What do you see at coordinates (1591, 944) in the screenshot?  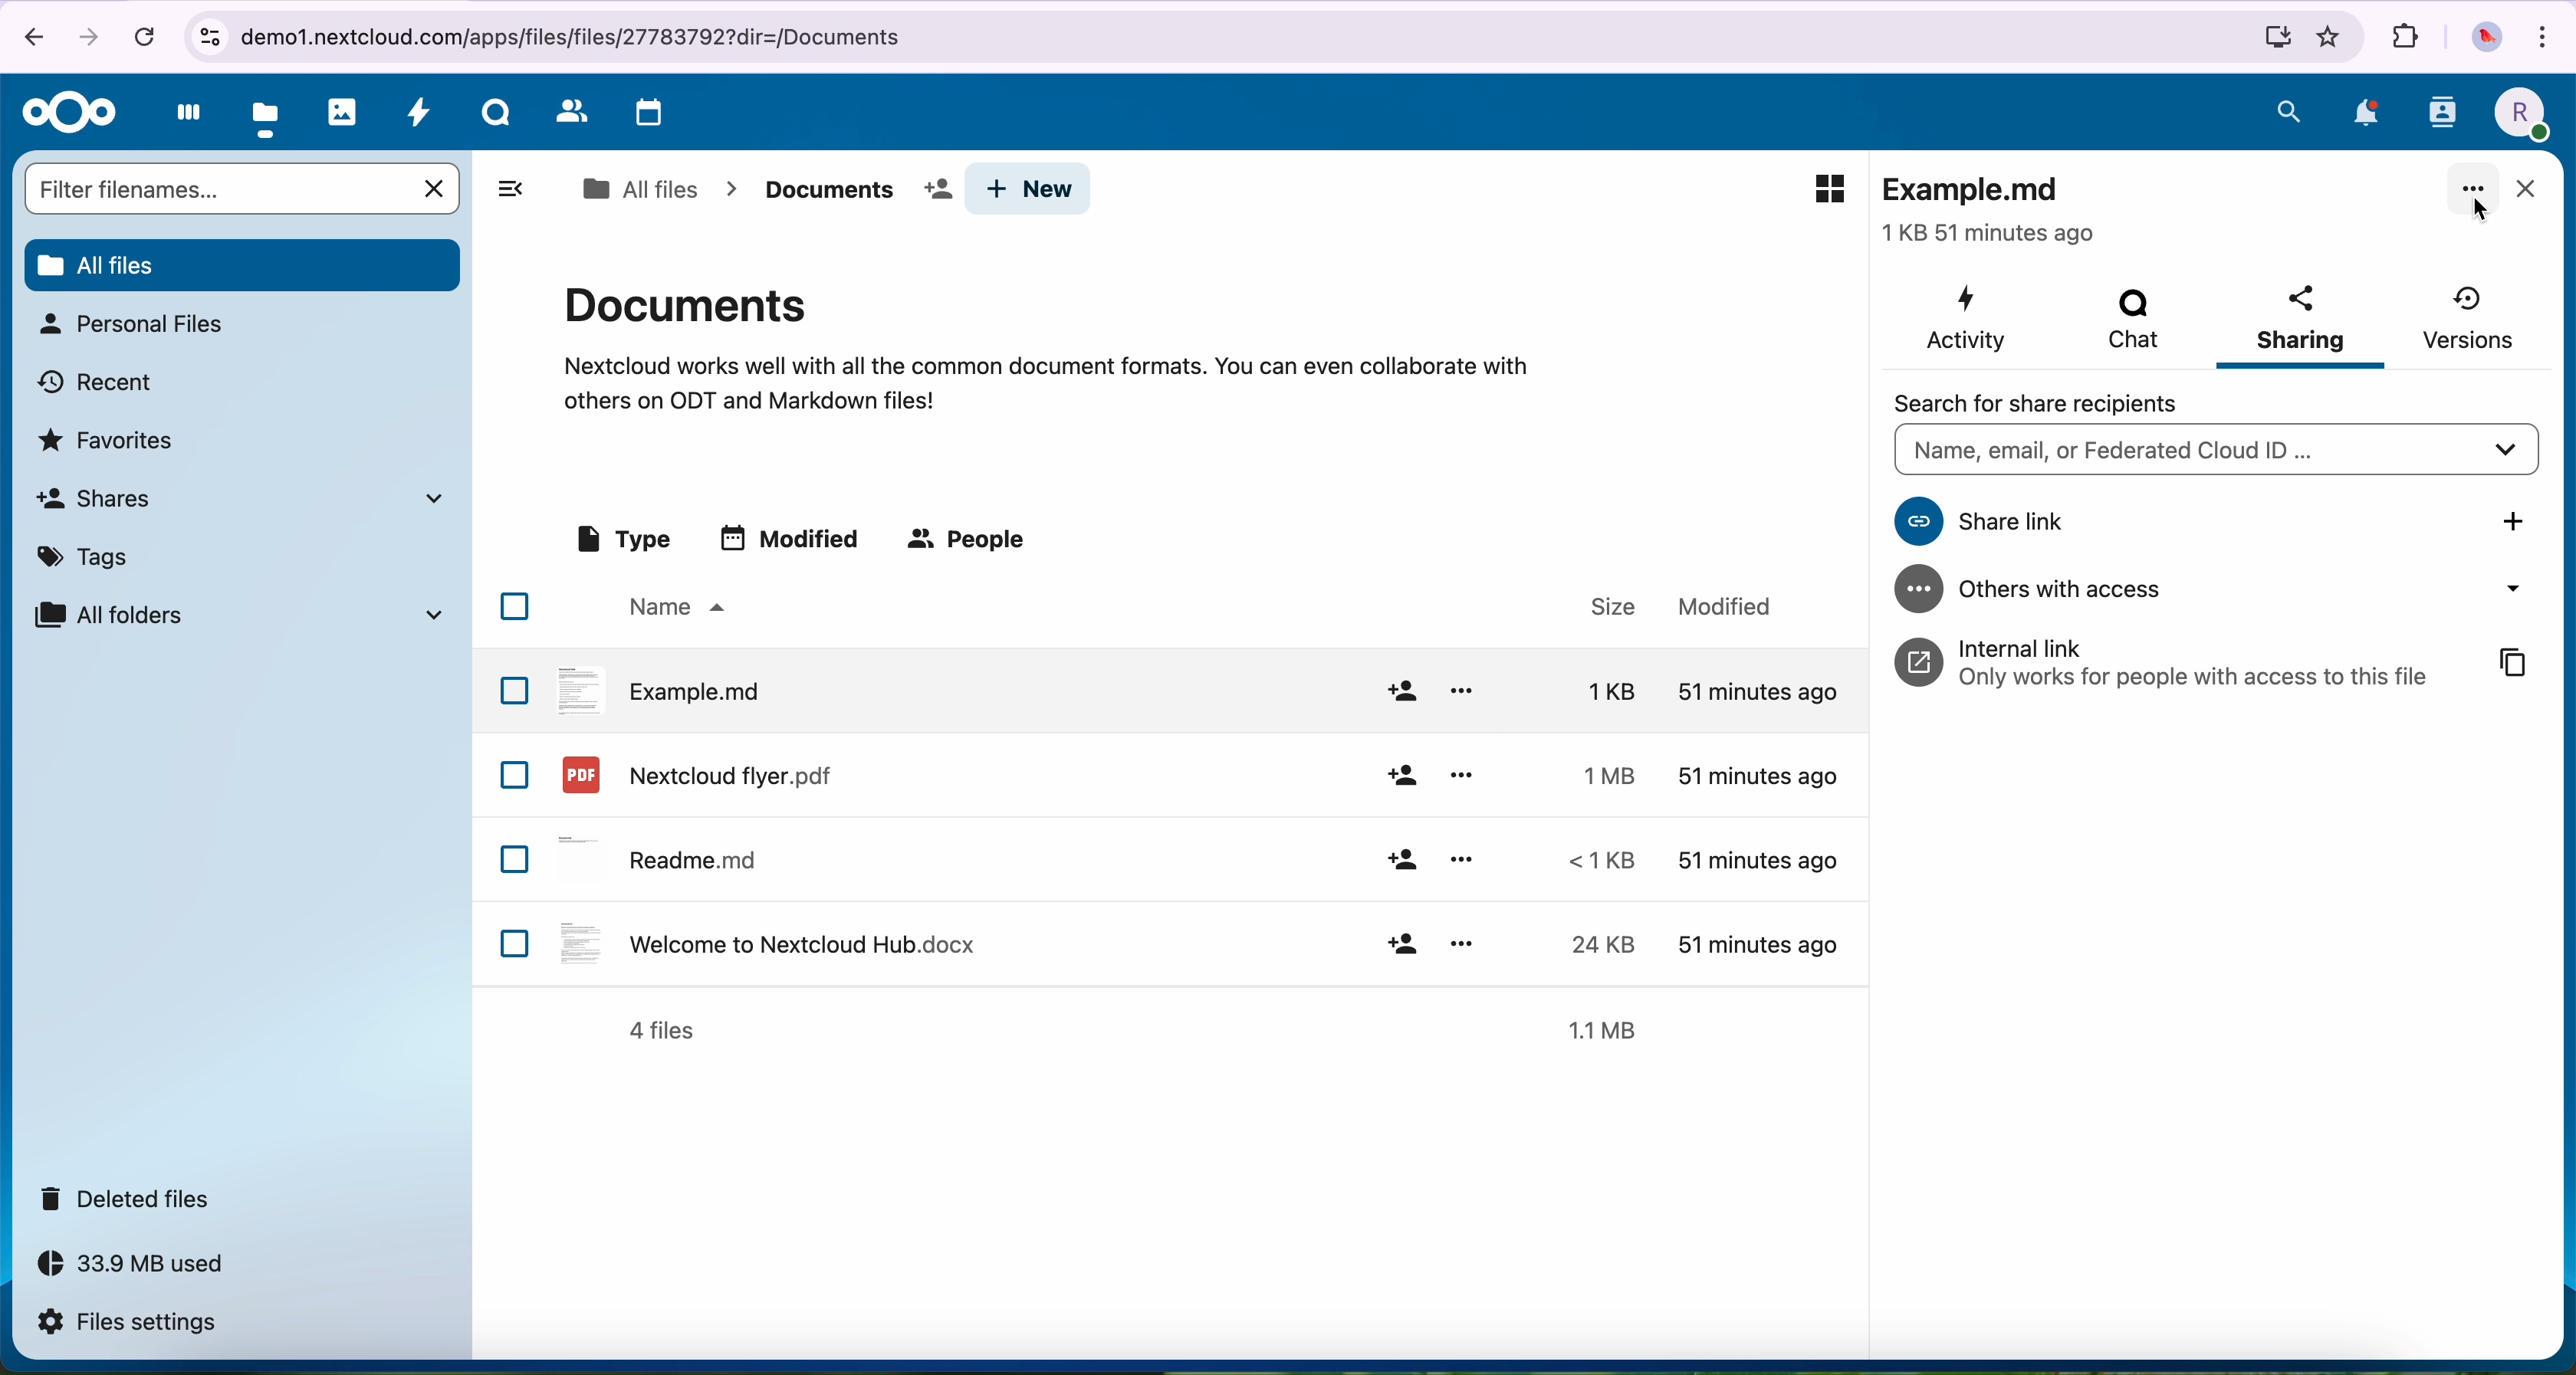 I see `size` at bounding box center [1591, 944].